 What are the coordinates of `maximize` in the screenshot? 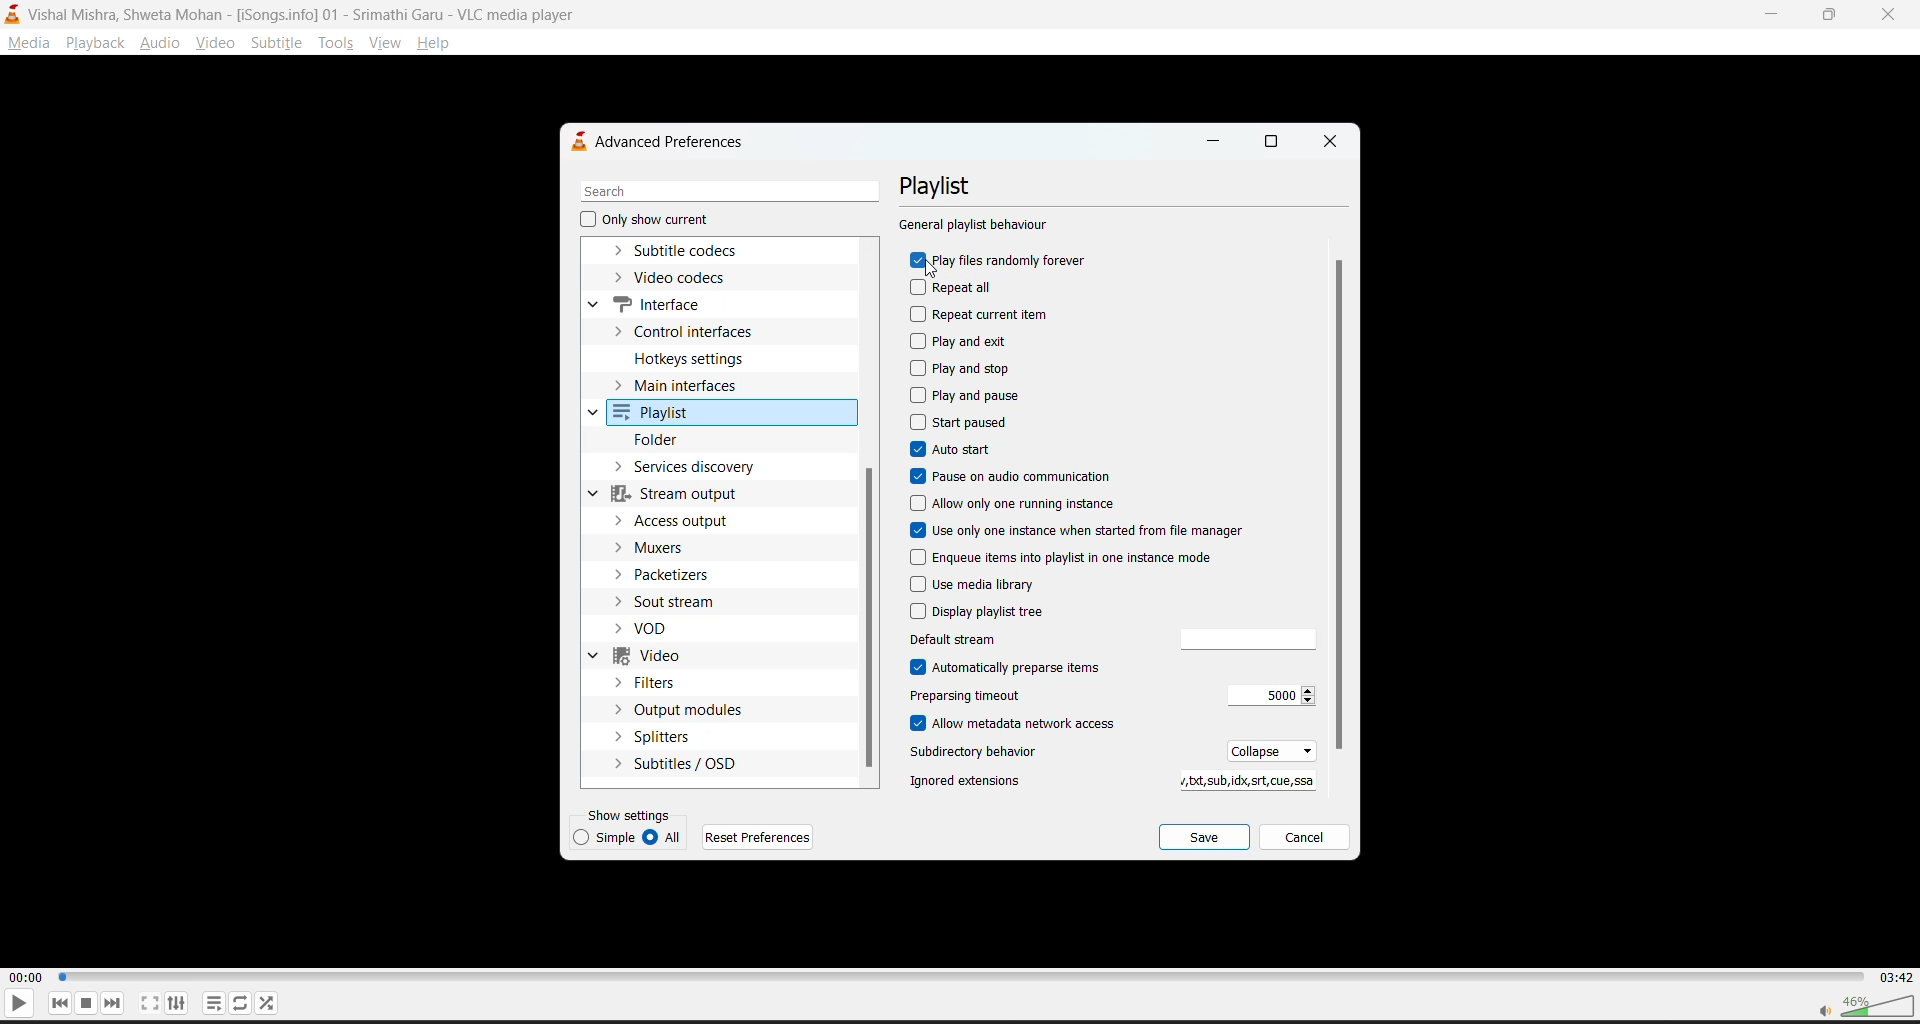 It's located at (1269, 141).